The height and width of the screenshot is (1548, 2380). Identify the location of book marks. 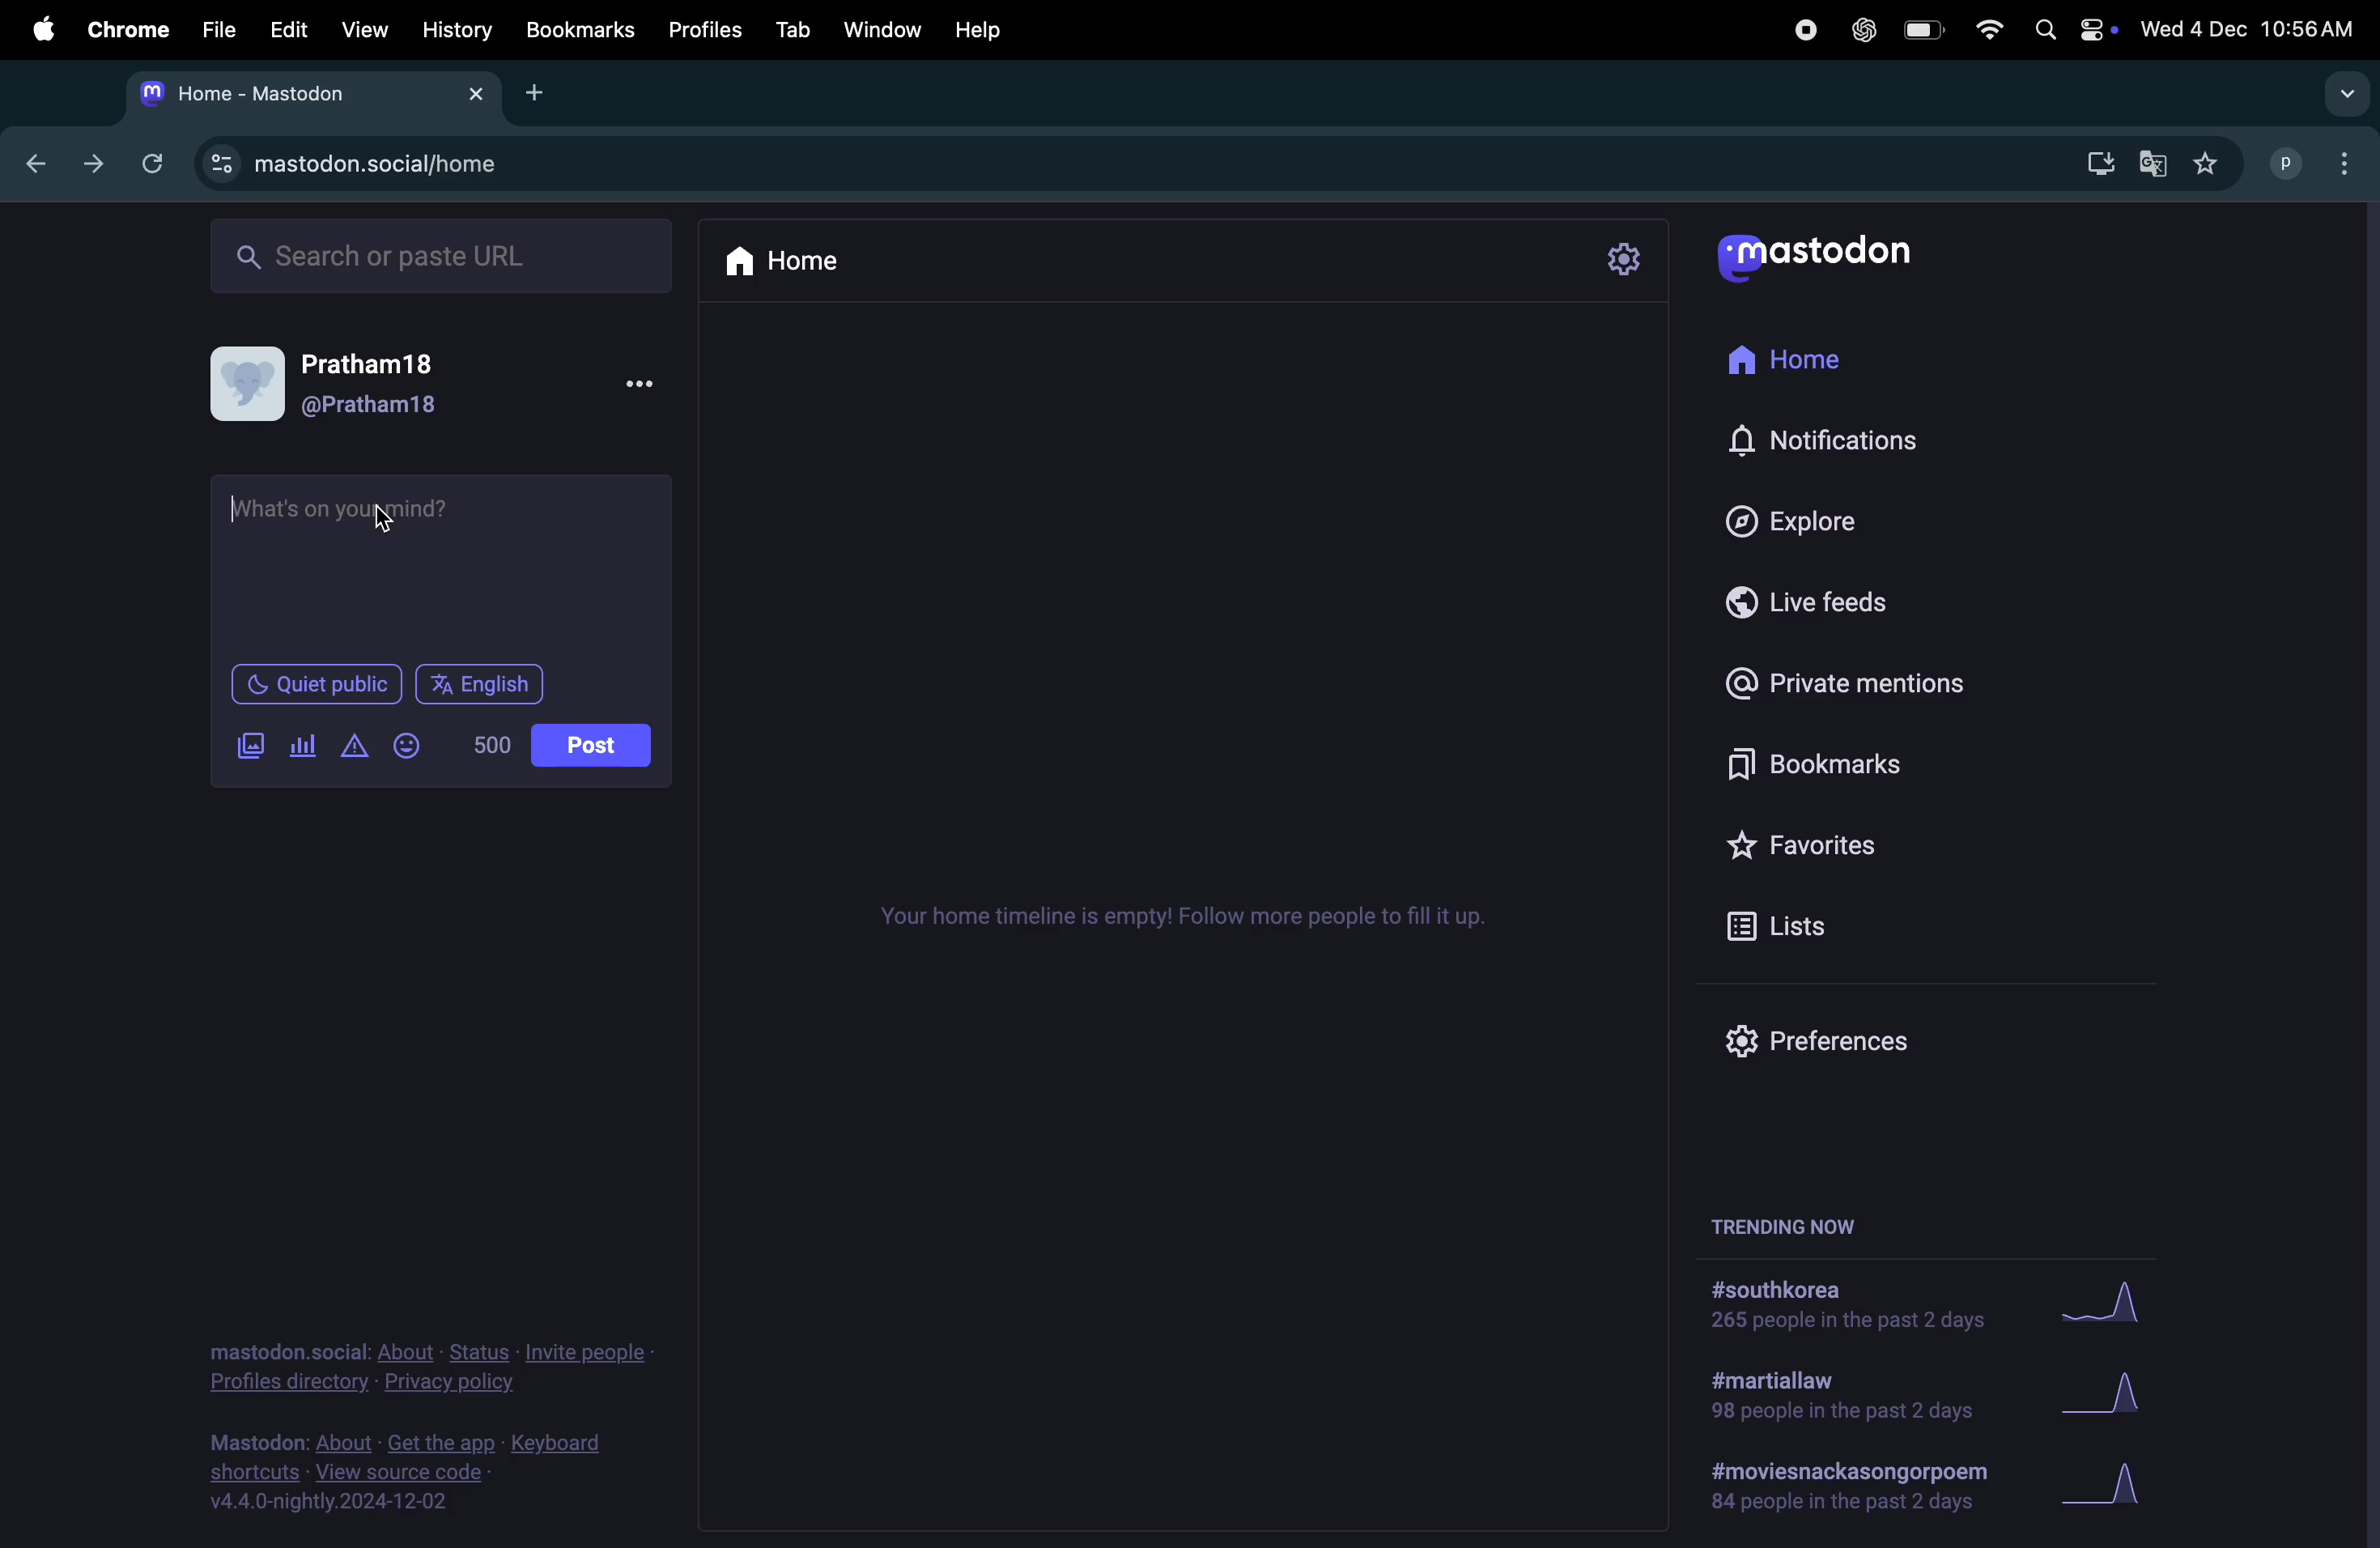
(1848, 756).